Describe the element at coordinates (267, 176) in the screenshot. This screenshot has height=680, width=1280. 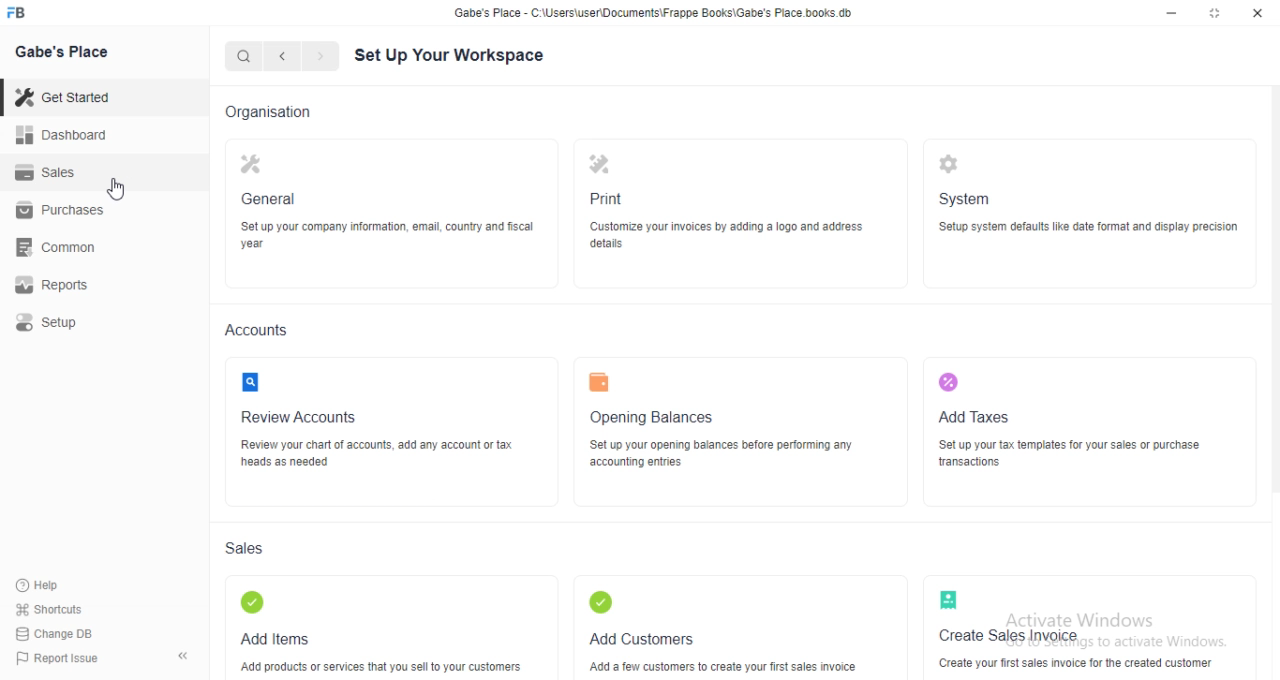
I see `General` at that location.